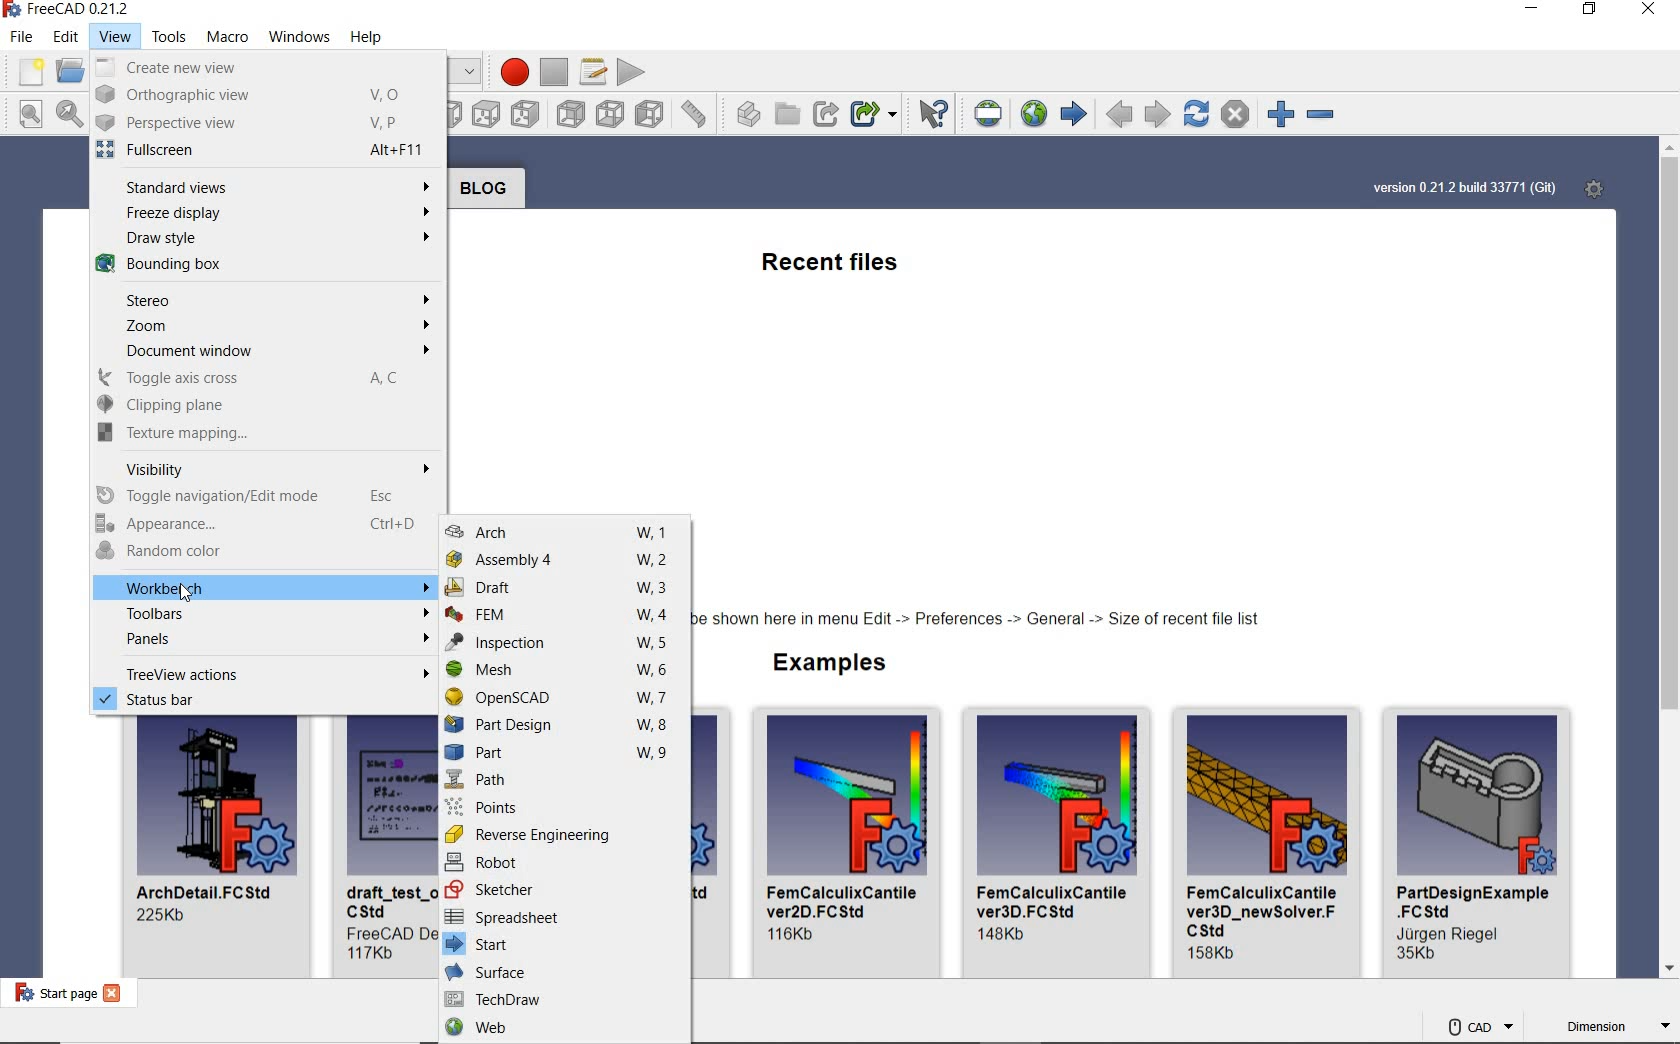 This screenshot has height=1044, width=1680. What do you see at coordinates (29, 73) in the screenshot?
I see `new` at bounding box center [29, 73].